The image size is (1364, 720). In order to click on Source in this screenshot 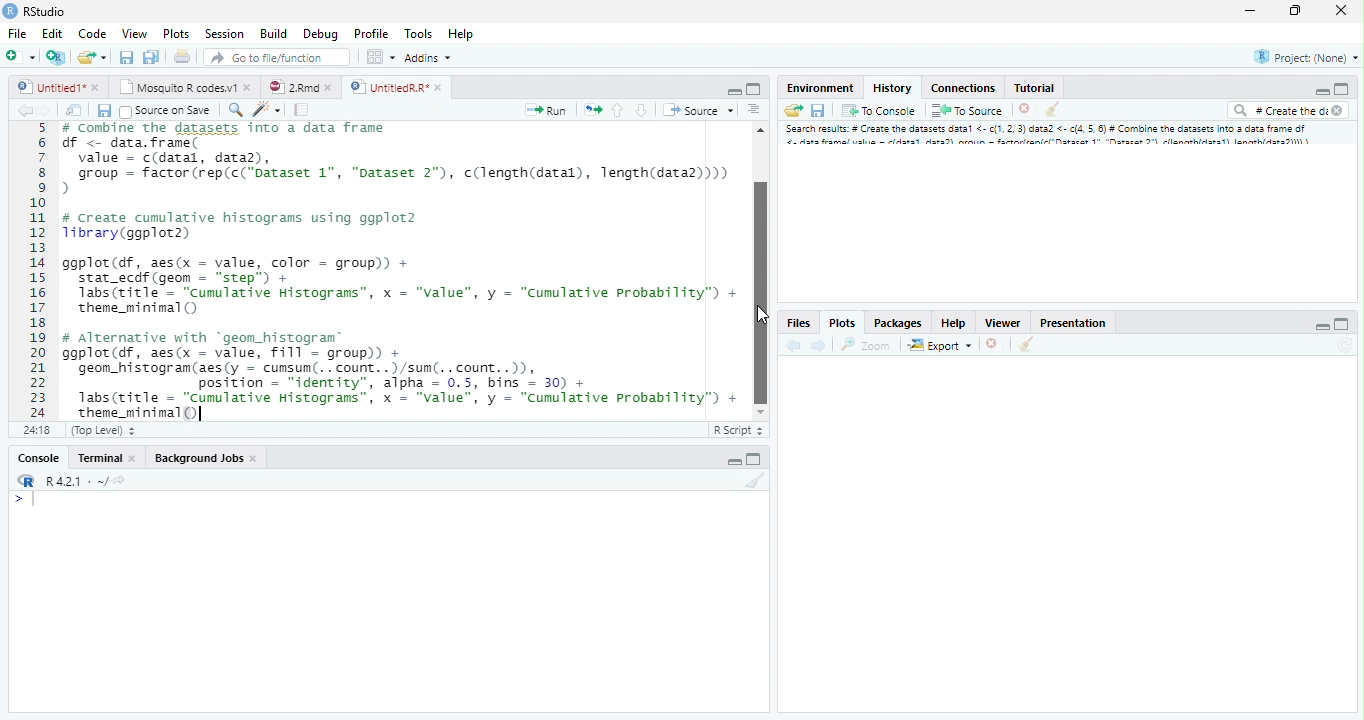, I will do `click(698, 112)`.